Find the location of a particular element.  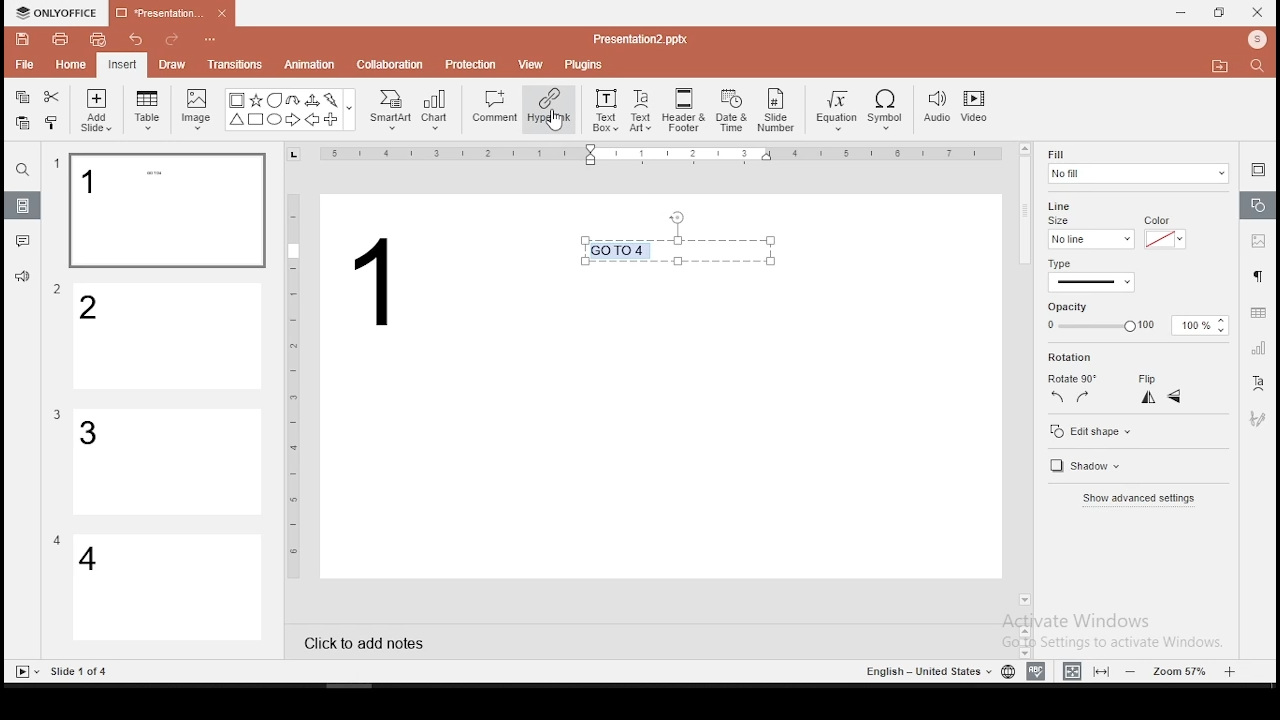

show advanced settings is located at coordinates (1137, 501).